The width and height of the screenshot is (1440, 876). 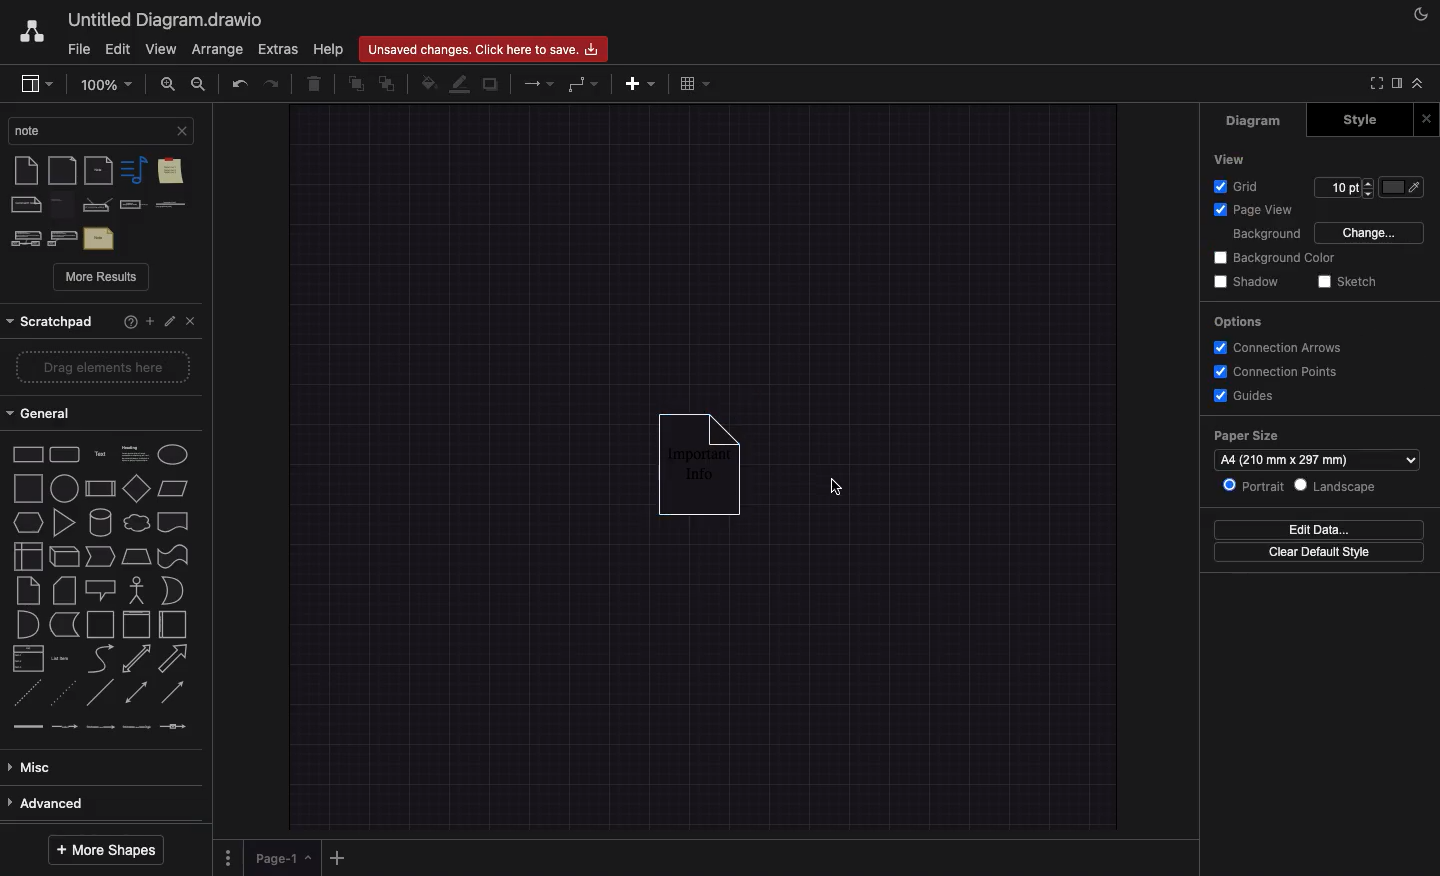 I want to click on paper size, so click(x=1251, y=437).